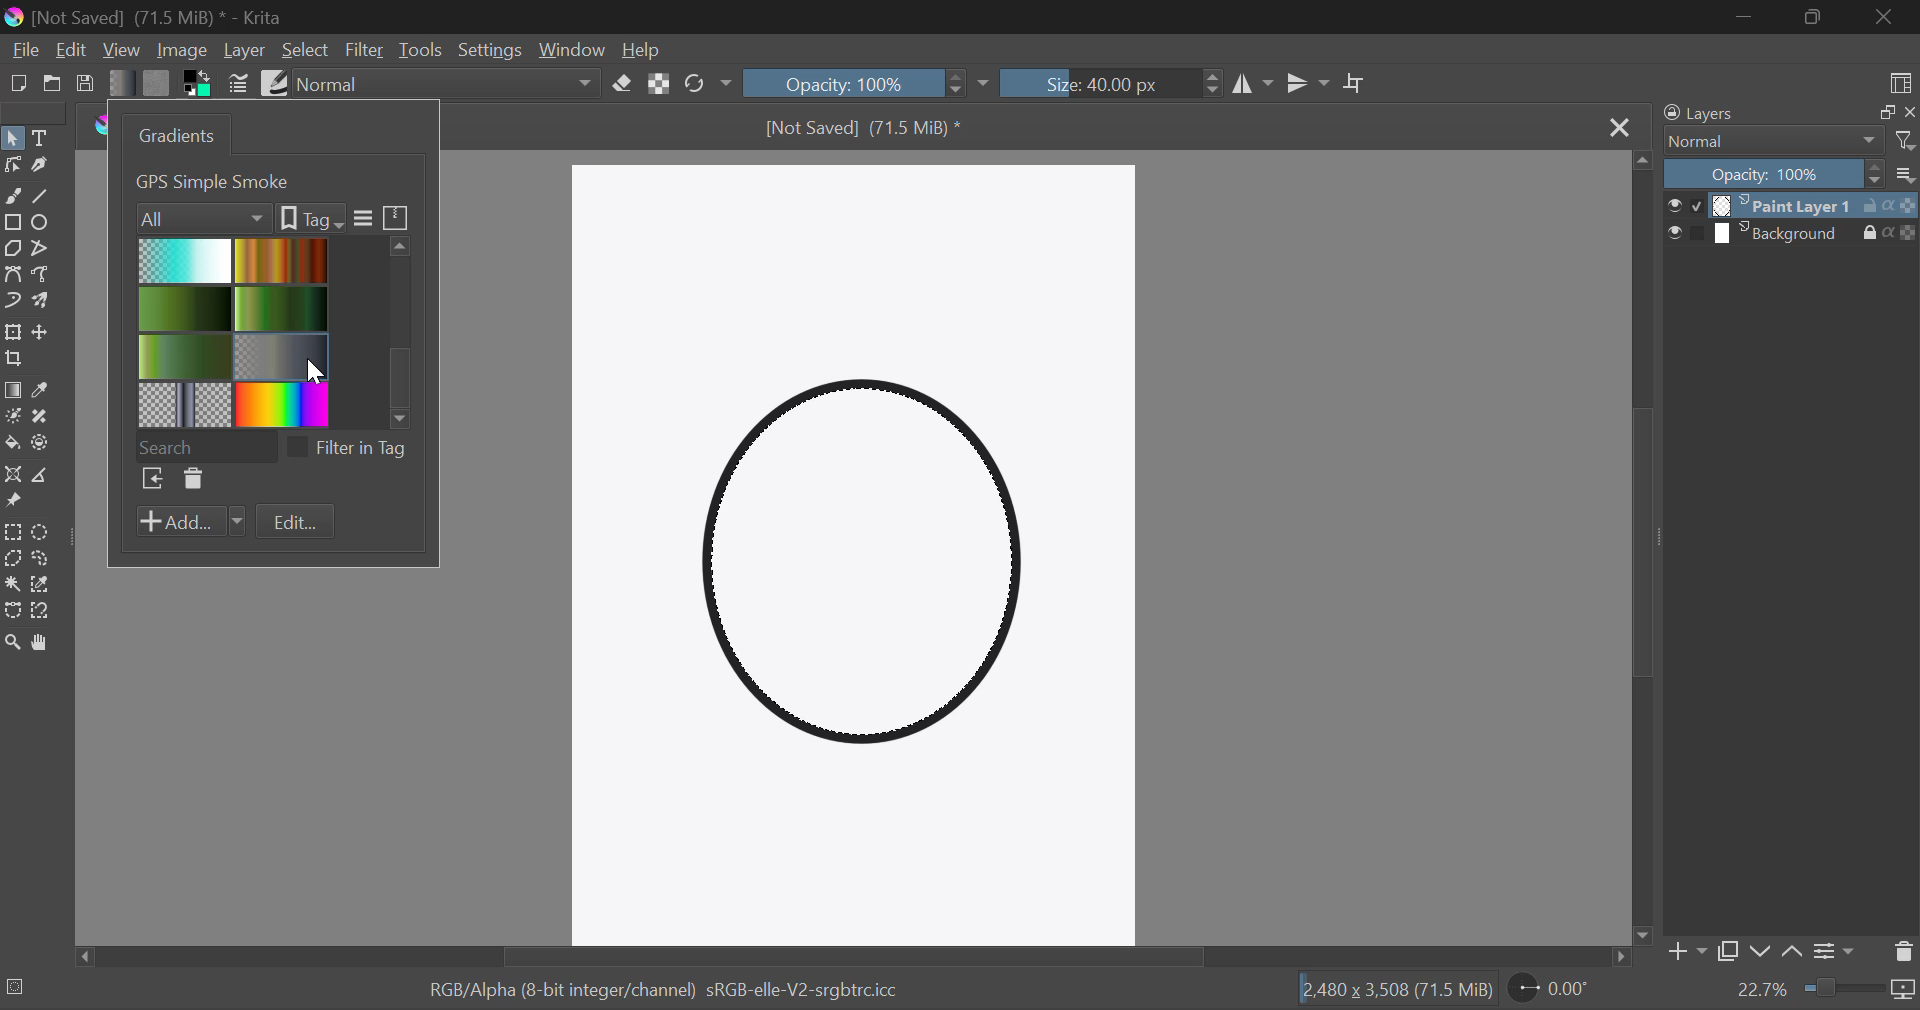 This screenshot has height=1010, width=1920. Describe the element at coordinates (152, 479) in the screenshot. I see `Browse ` at that location.